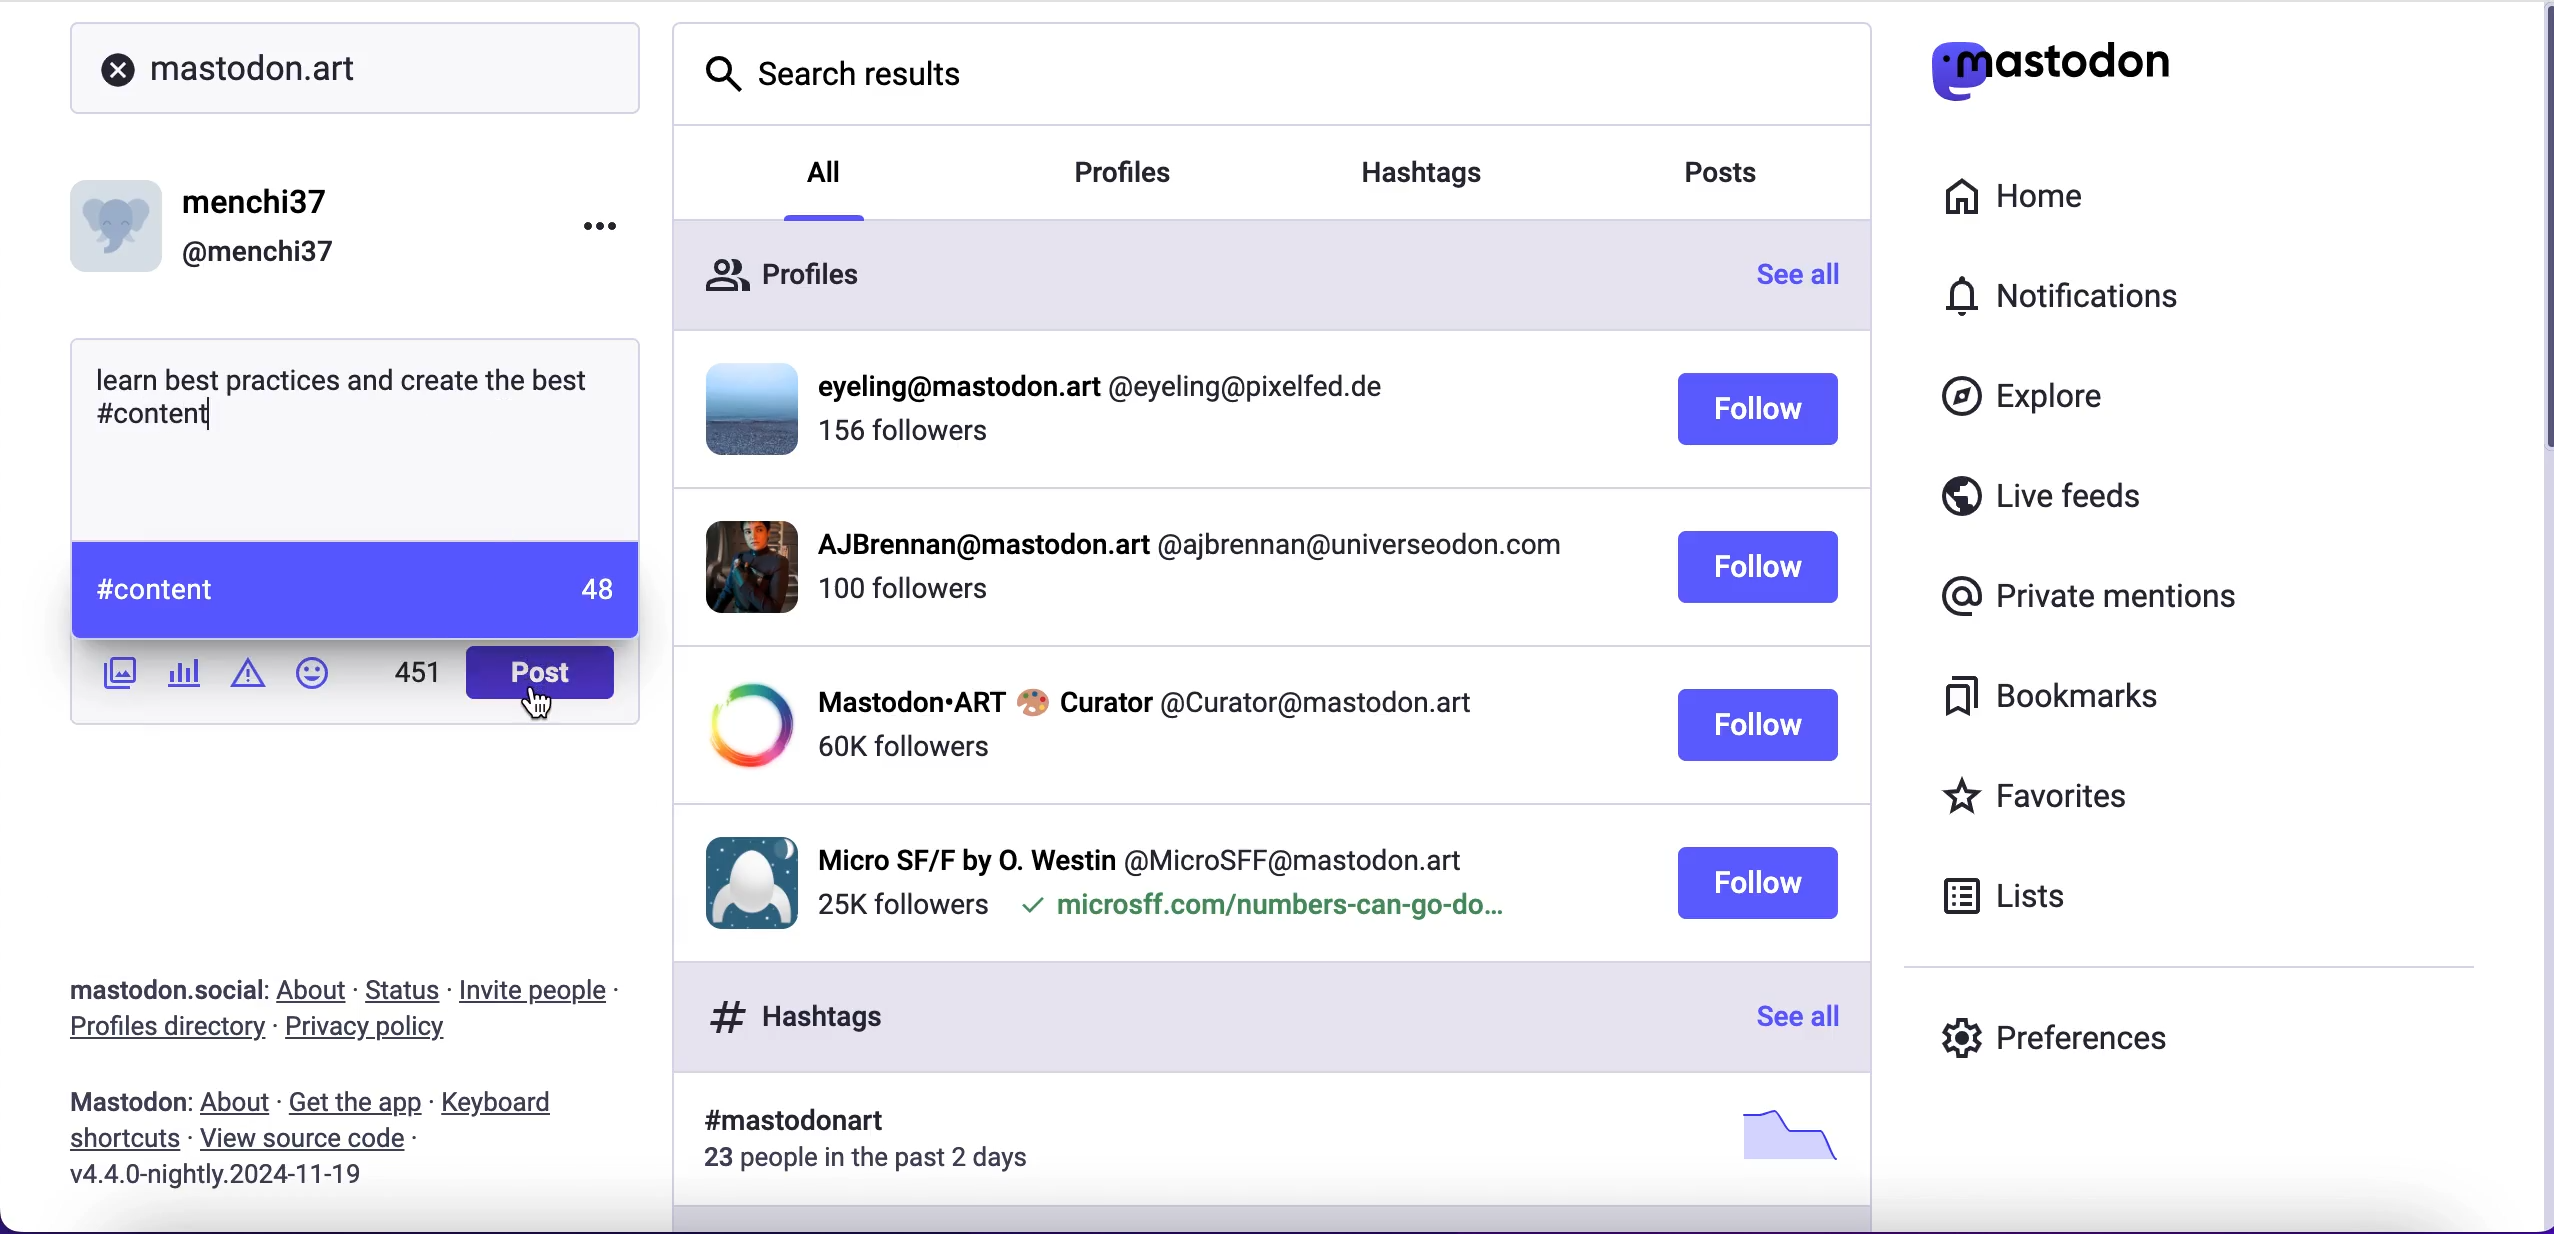 Image resolution: width=2554 pixels, height=1234 pixels. What do you see at coordinates (211, 425) in the screenshot?
I see `typing cursor` at bounding box center [211, 425].